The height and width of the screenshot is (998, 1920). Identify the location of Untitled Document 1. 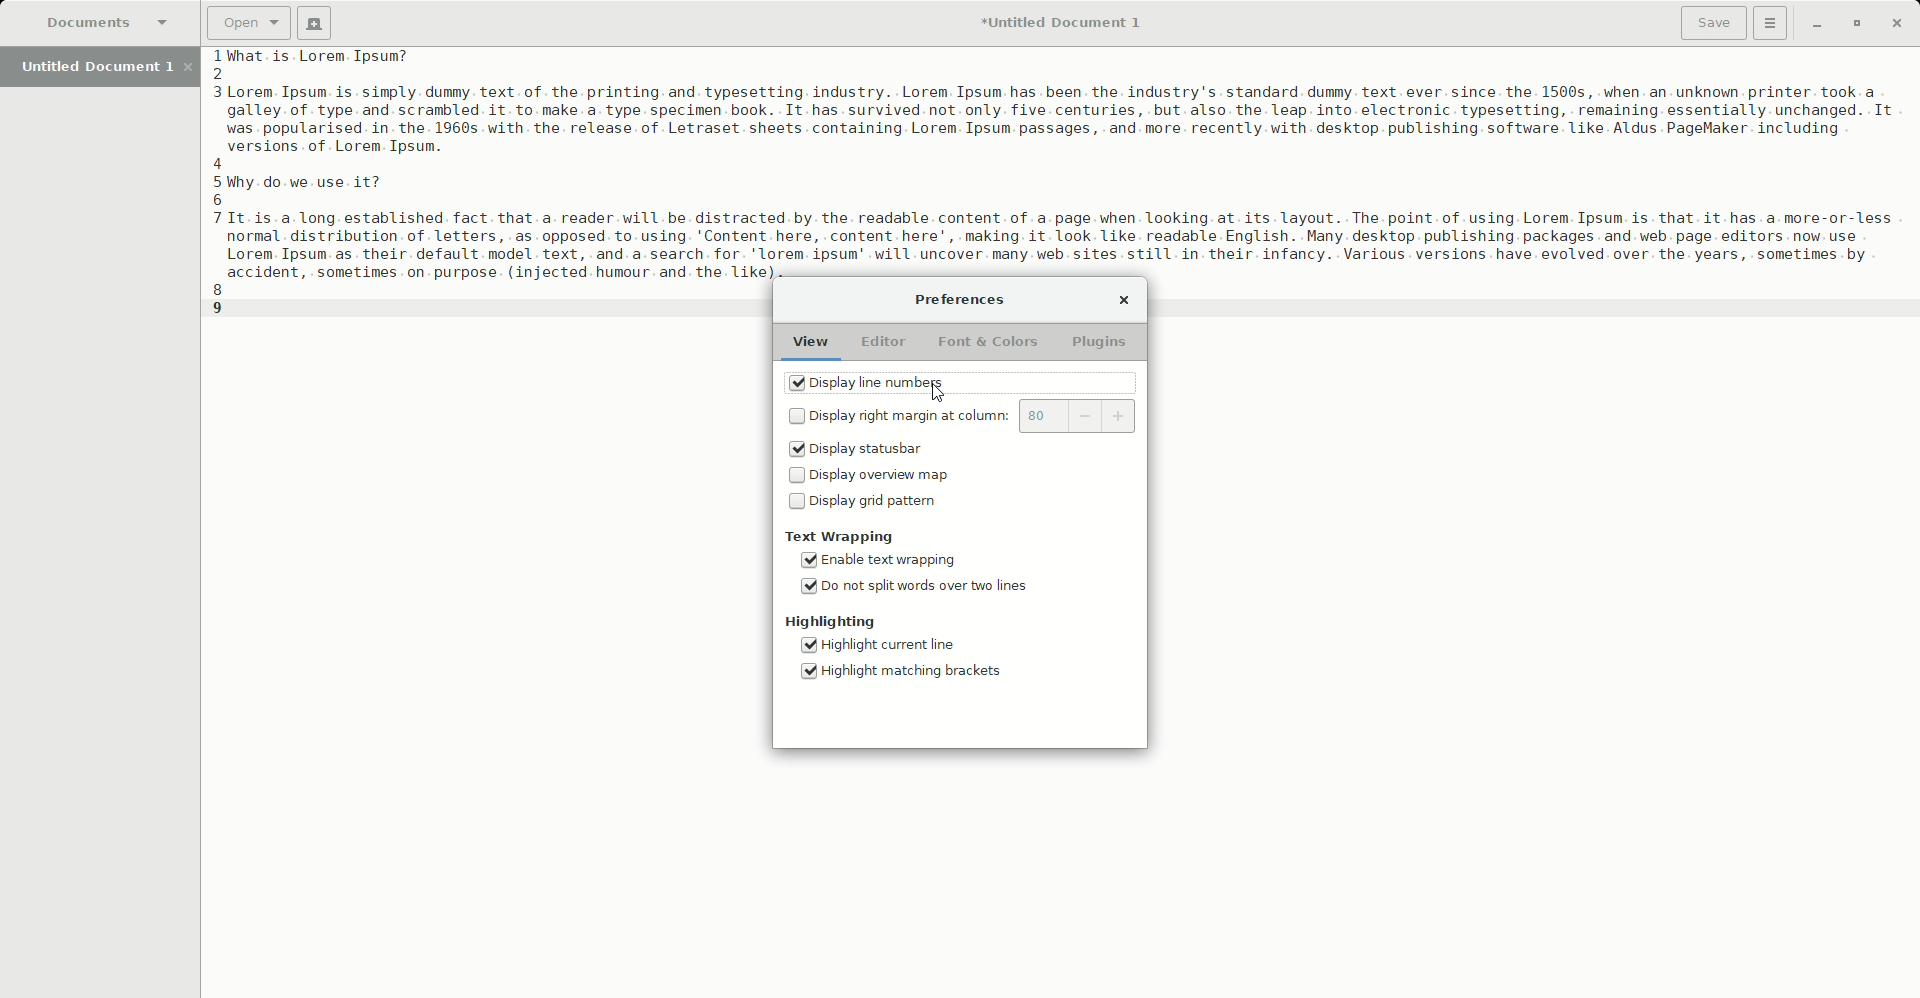
(104, 68).